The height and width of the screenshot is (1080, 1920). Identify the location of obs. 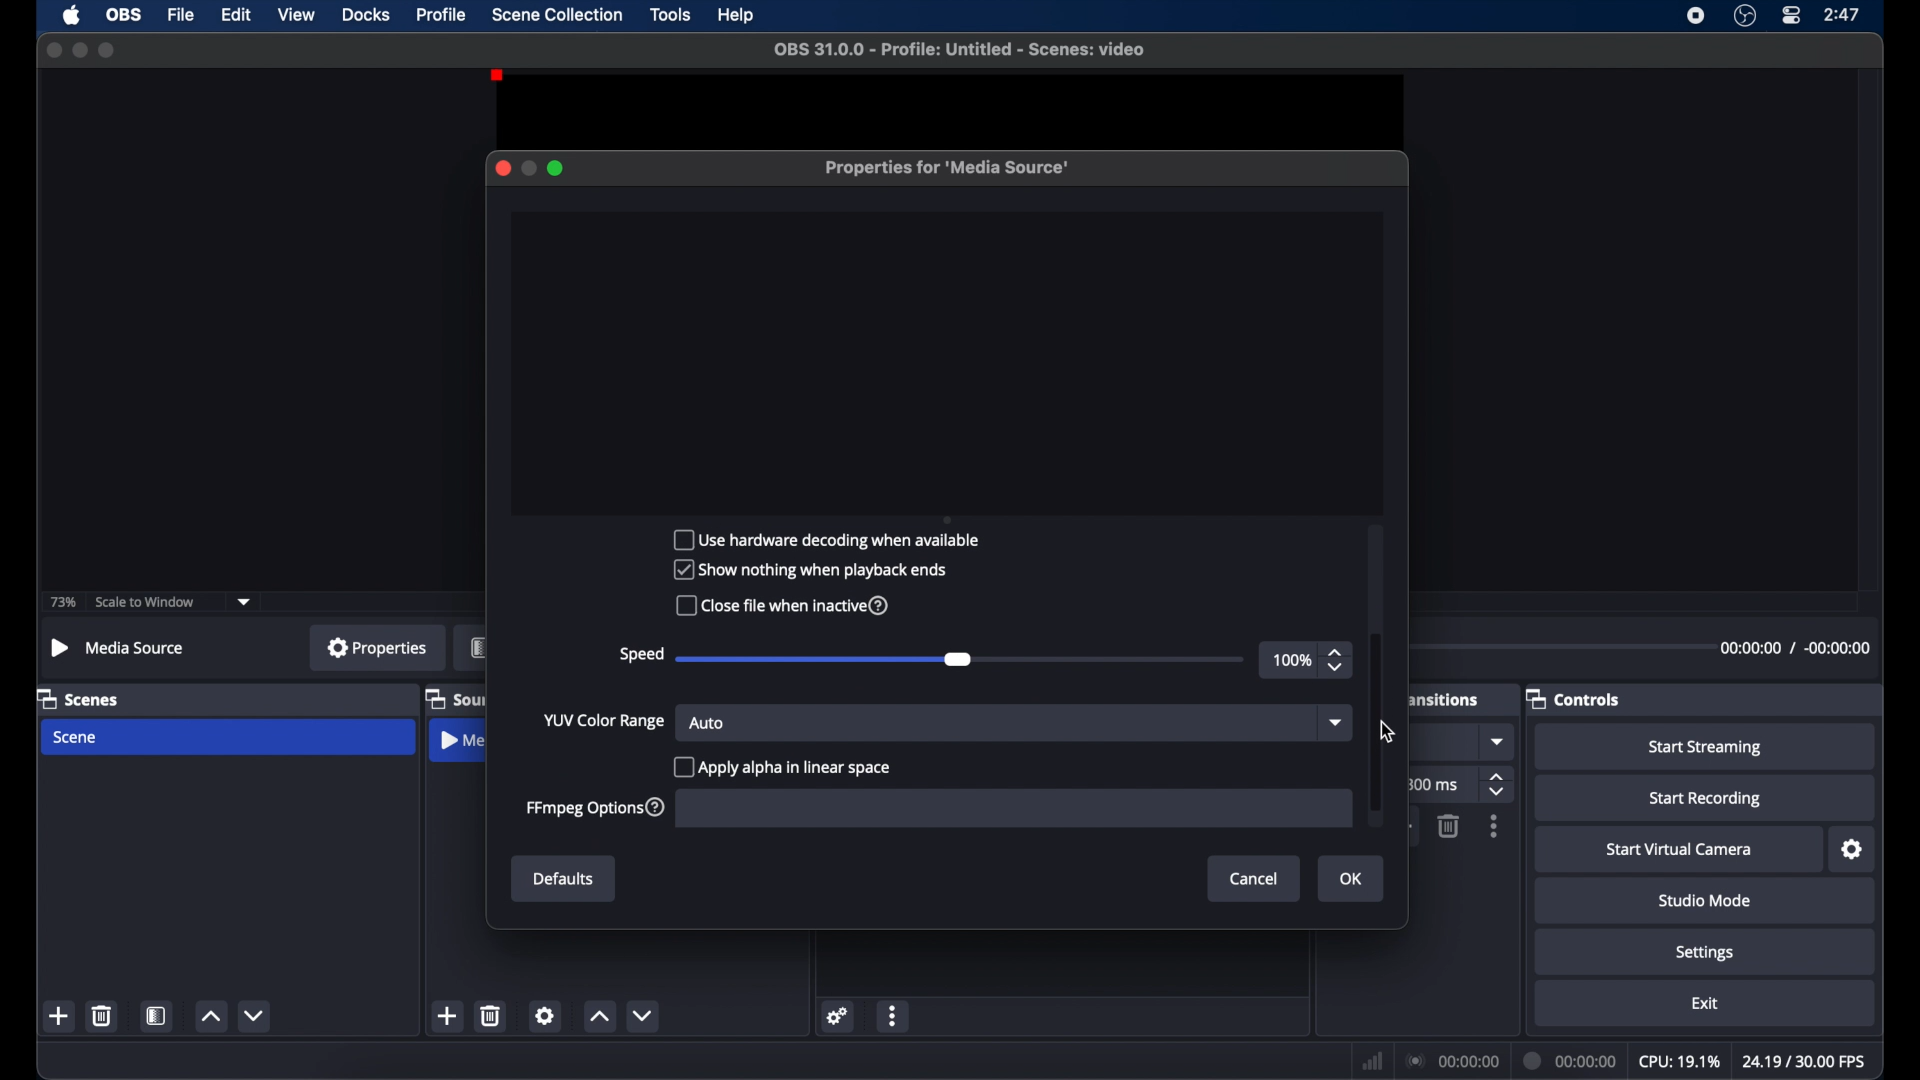
(124, 15).